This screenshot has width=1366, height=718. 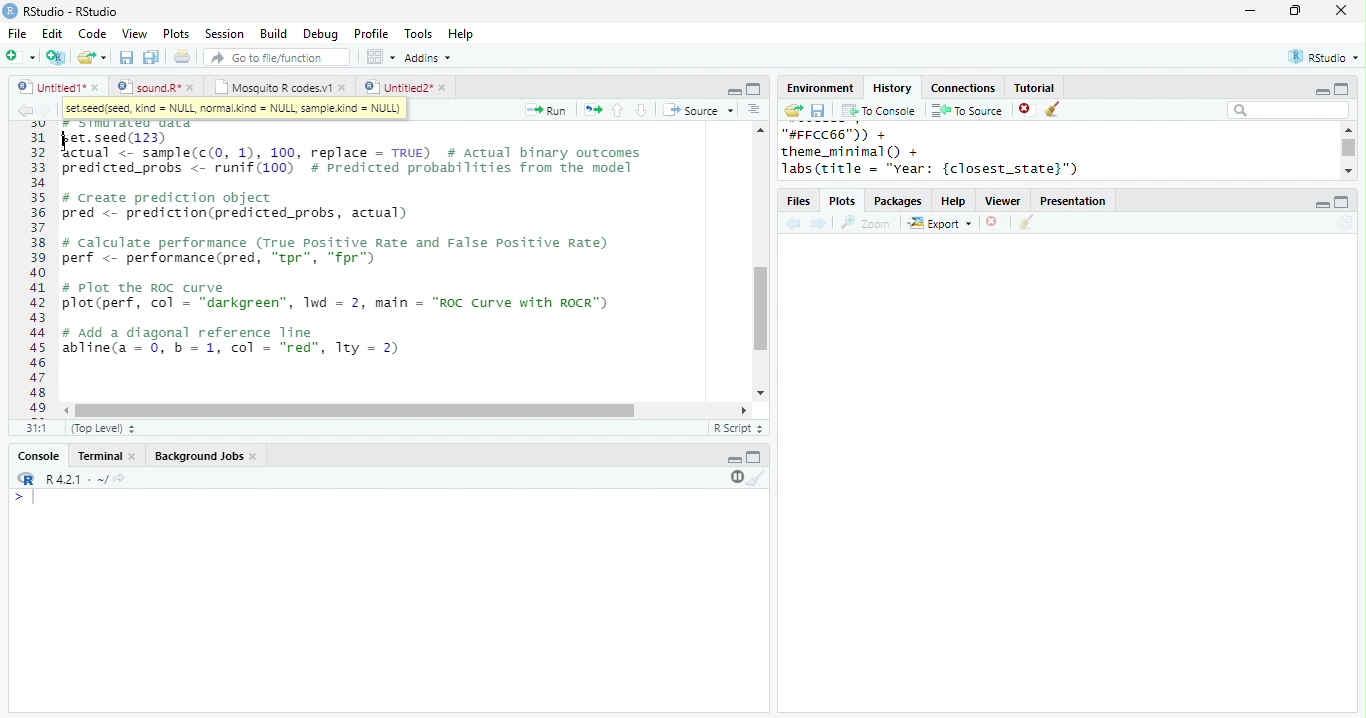 I want to click on rerun, so click(x=593, y=110).